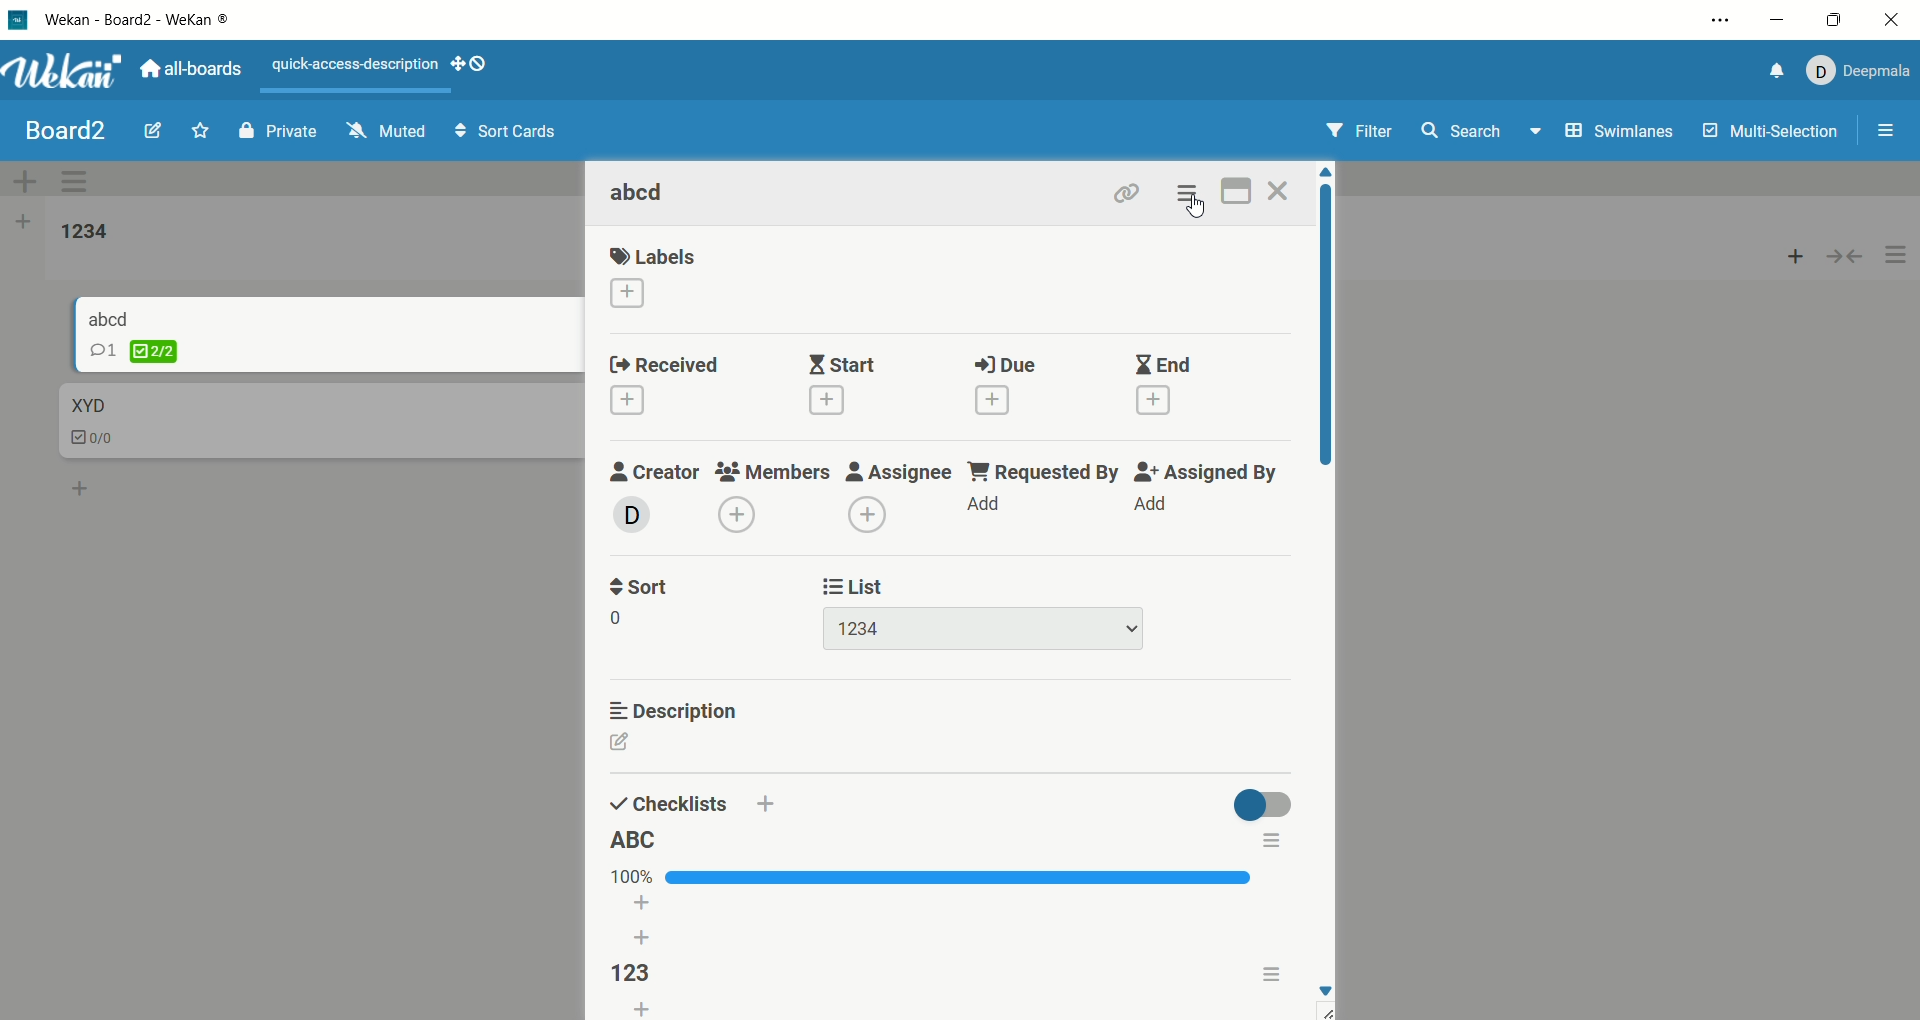 Image resolution: width=1920 pixels, height=1020 pixels. What do you see at coordinates (145, 131) in the screenshot?
I see `edit` at bounding box center [145, 131].